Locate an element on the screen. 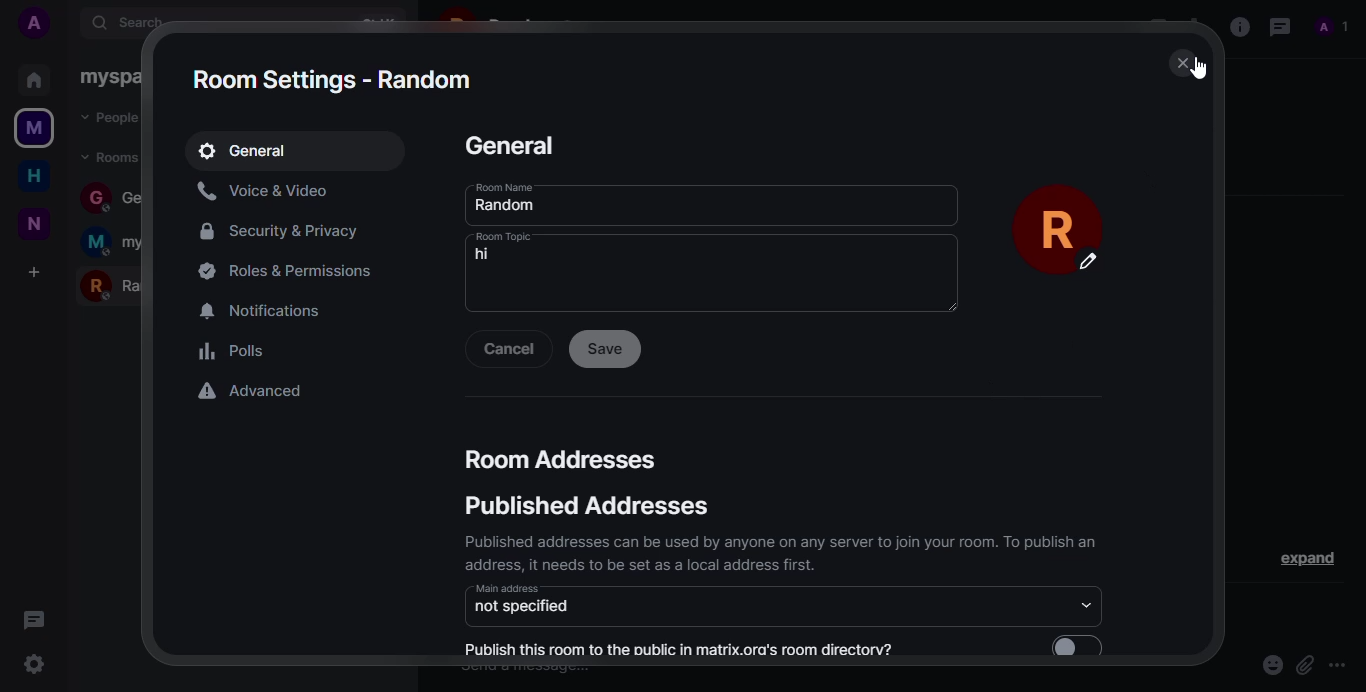  info is located at coordinates (1240, 27).